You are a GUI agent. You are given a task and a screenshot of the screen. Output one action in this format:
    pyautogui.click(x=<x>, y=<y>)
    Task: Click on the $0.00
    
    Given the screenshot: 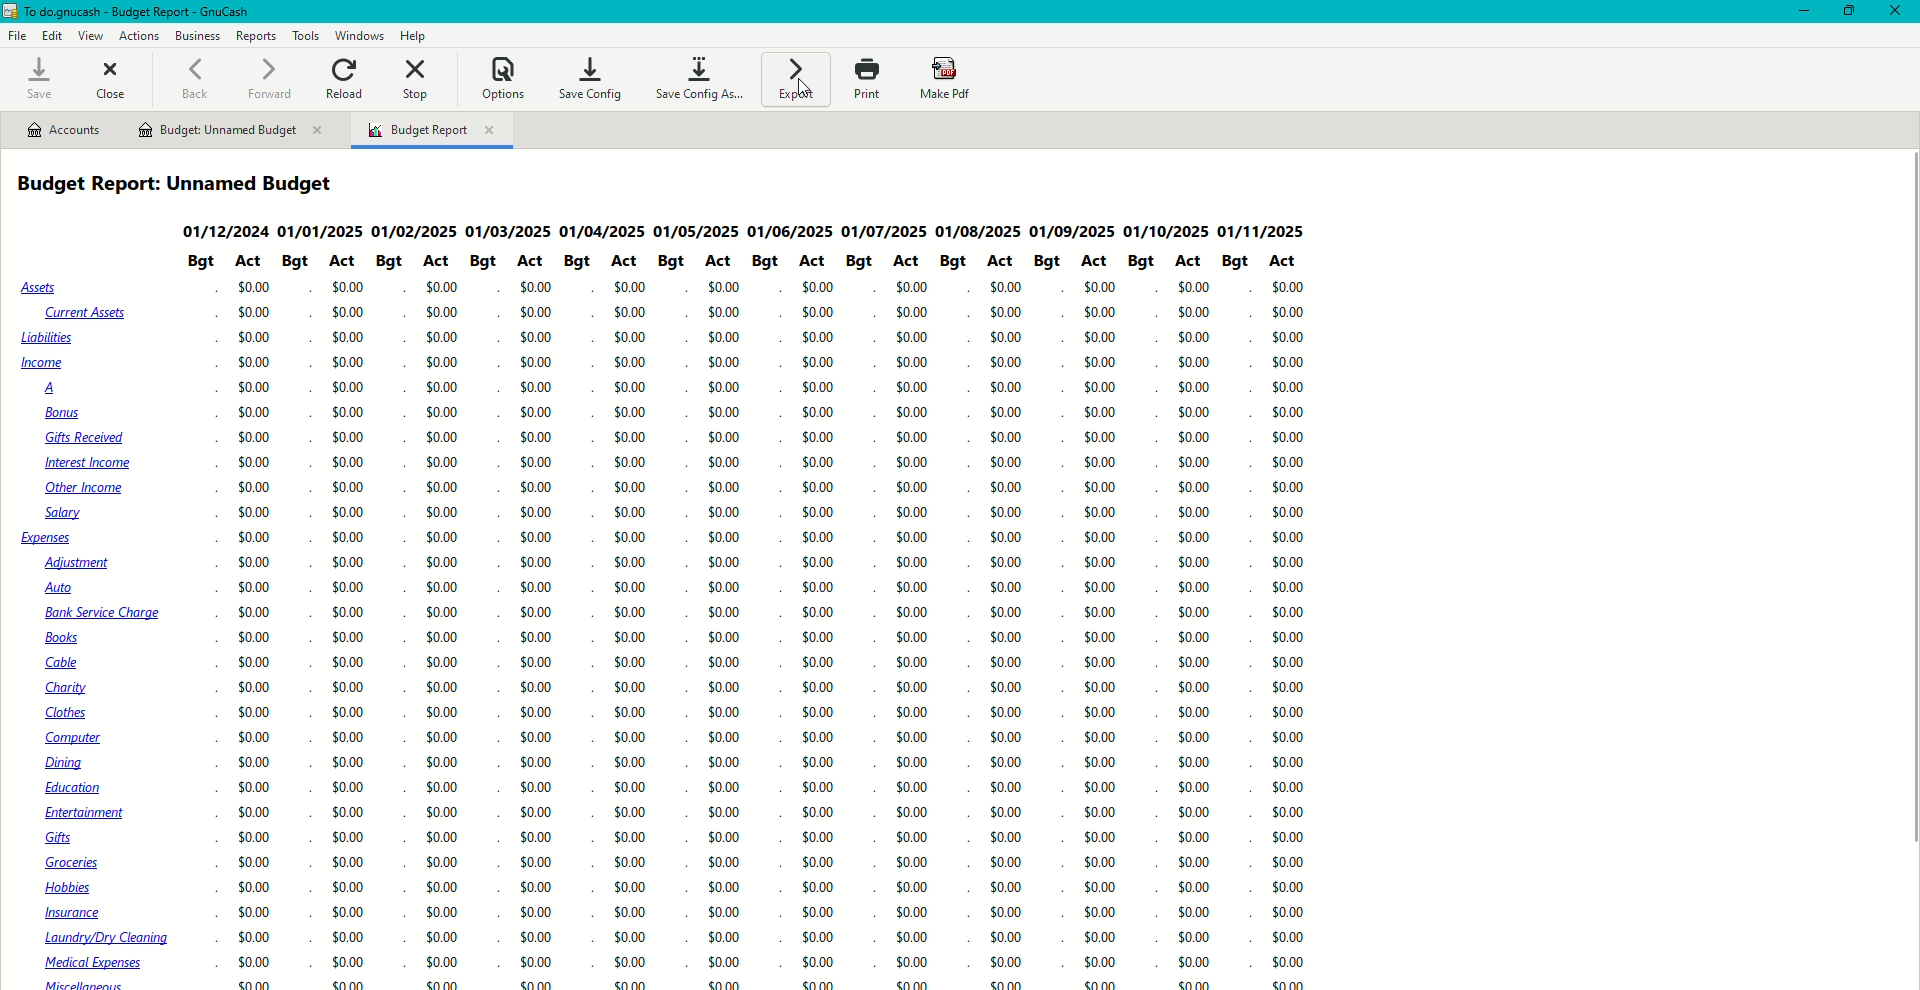 What is the action you would take?
    pyautogui.click(x=723, y=564)
    